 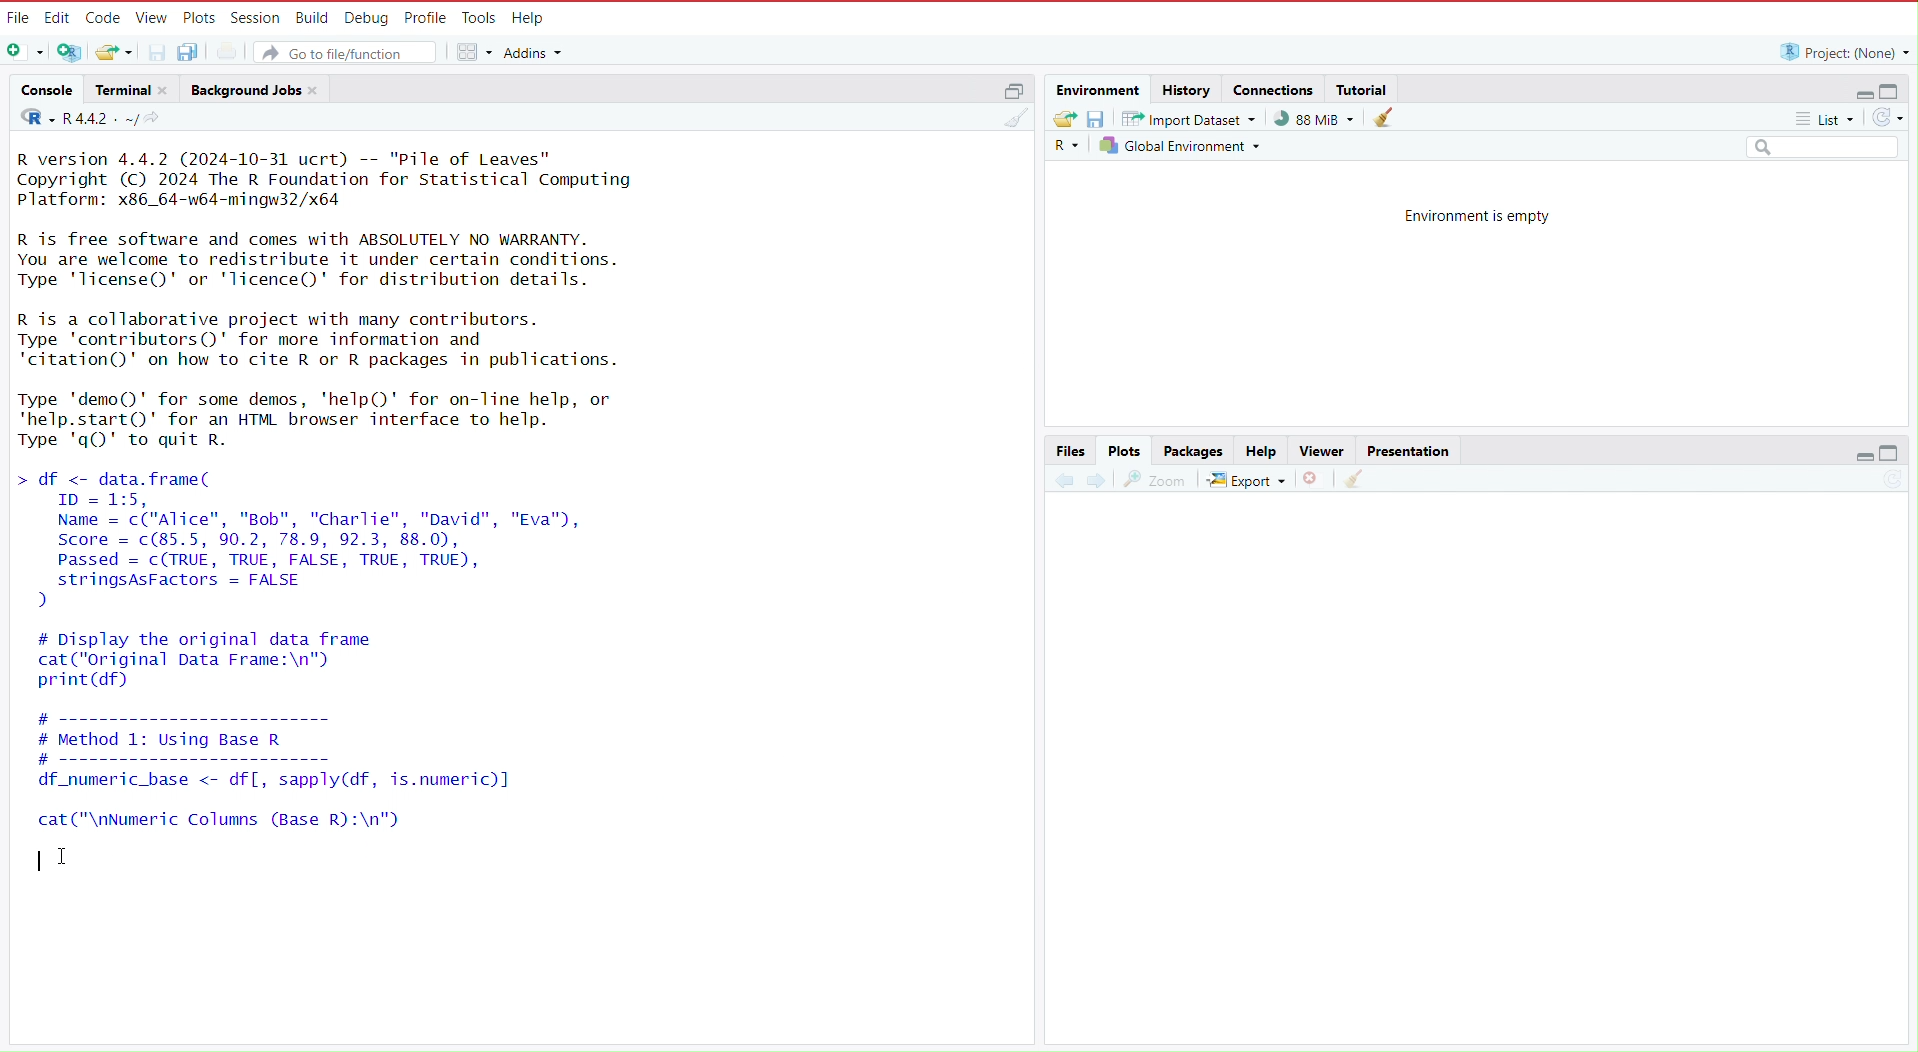 I want to click on Profile, so click(x=426, y=16).